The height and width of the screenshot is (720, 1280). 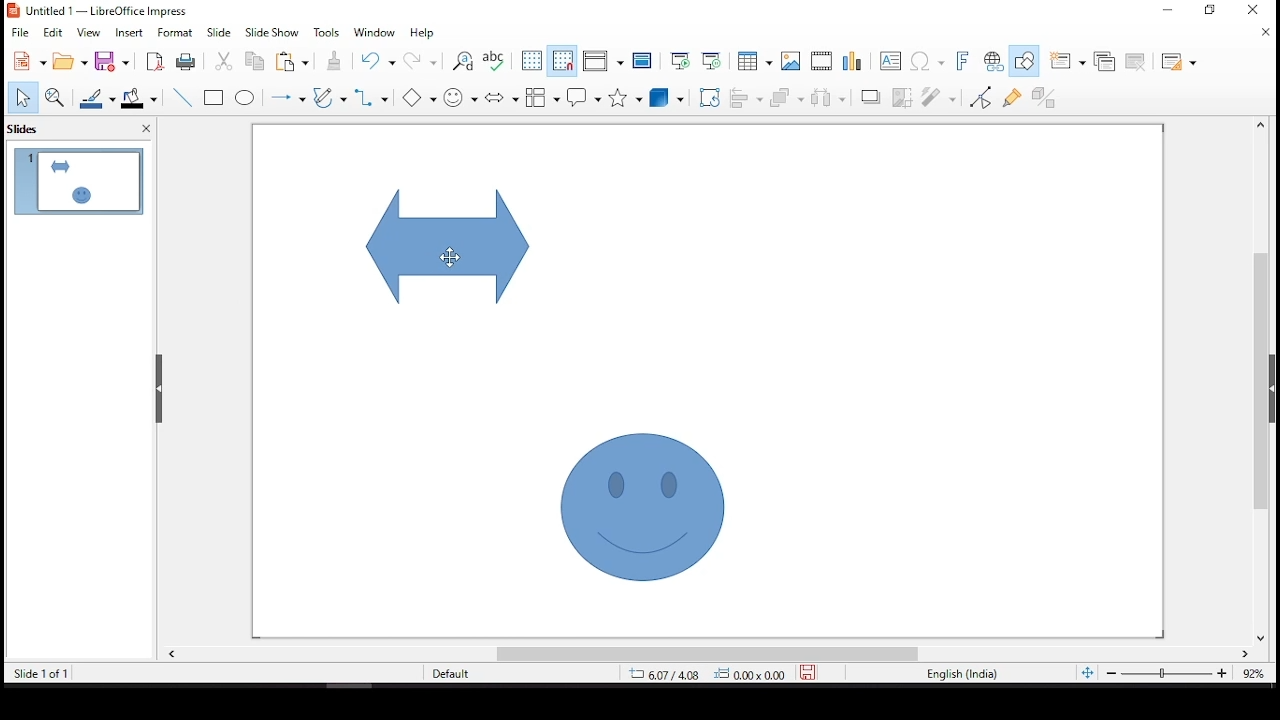 What do you see at coordinates (1265, 35) in the screenshot?
I see `close` at bounding box center [1265, 35].